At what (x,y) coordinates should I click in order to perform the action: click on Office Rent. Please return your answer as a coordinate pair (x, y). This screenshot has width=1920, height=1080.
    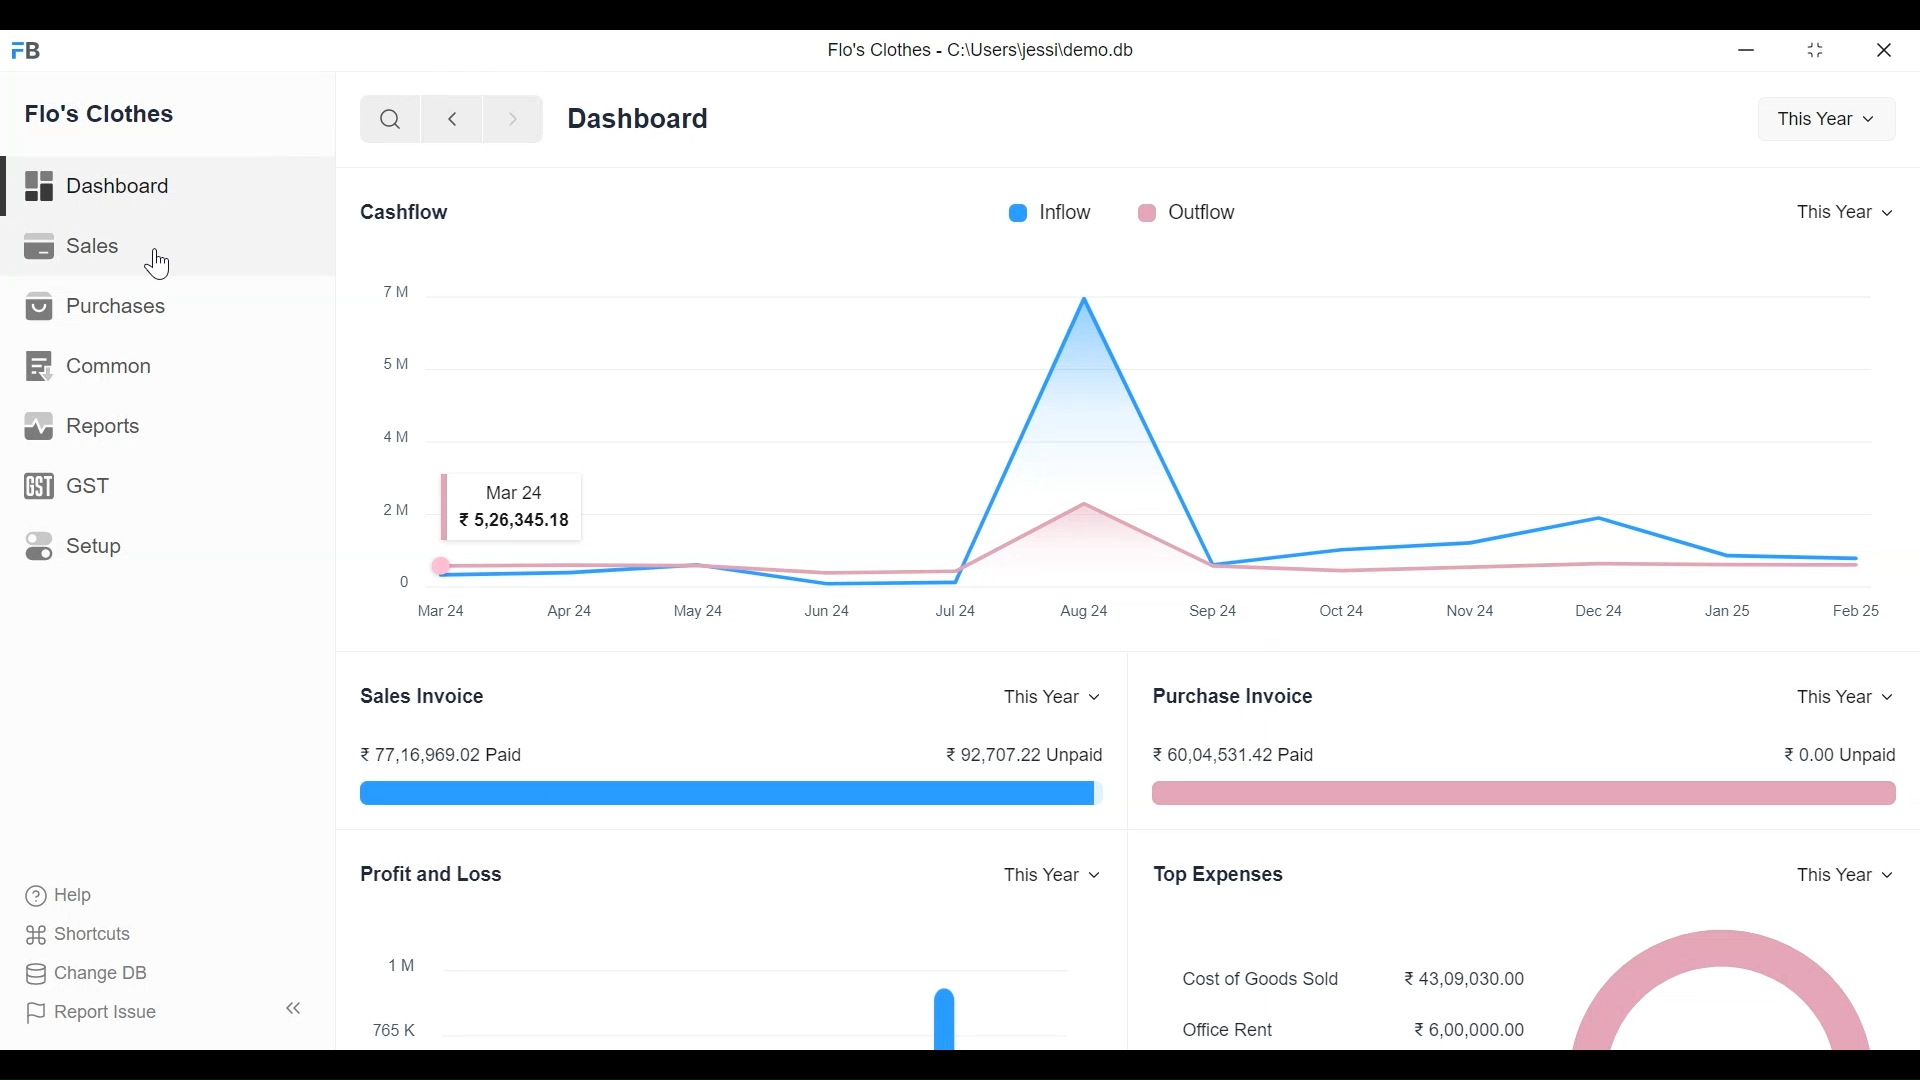
    Looking at the image, I should click on (1230, 1028).